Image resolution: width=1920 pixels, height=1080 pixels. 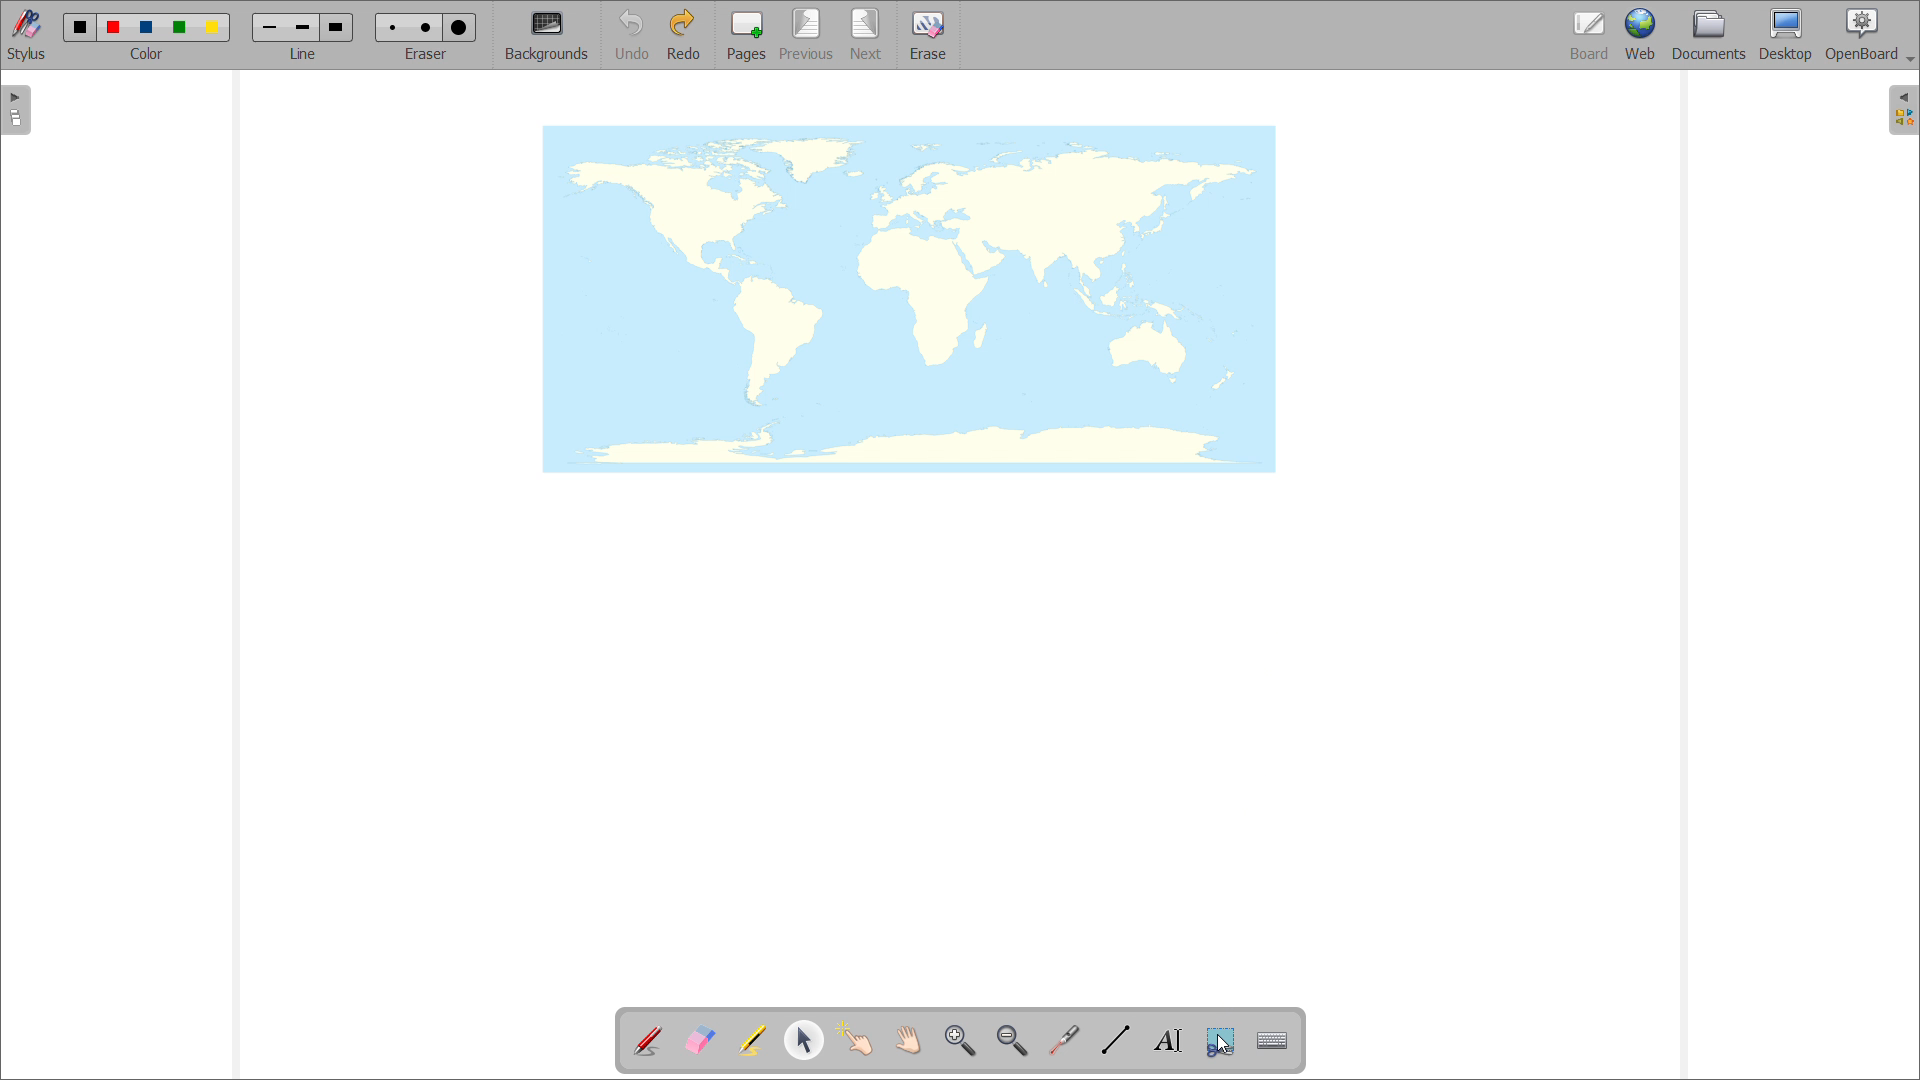 What do you see at coordinates (16, 110) in the screenshot?
I see `open pages view` at bounding box center [16, 110].